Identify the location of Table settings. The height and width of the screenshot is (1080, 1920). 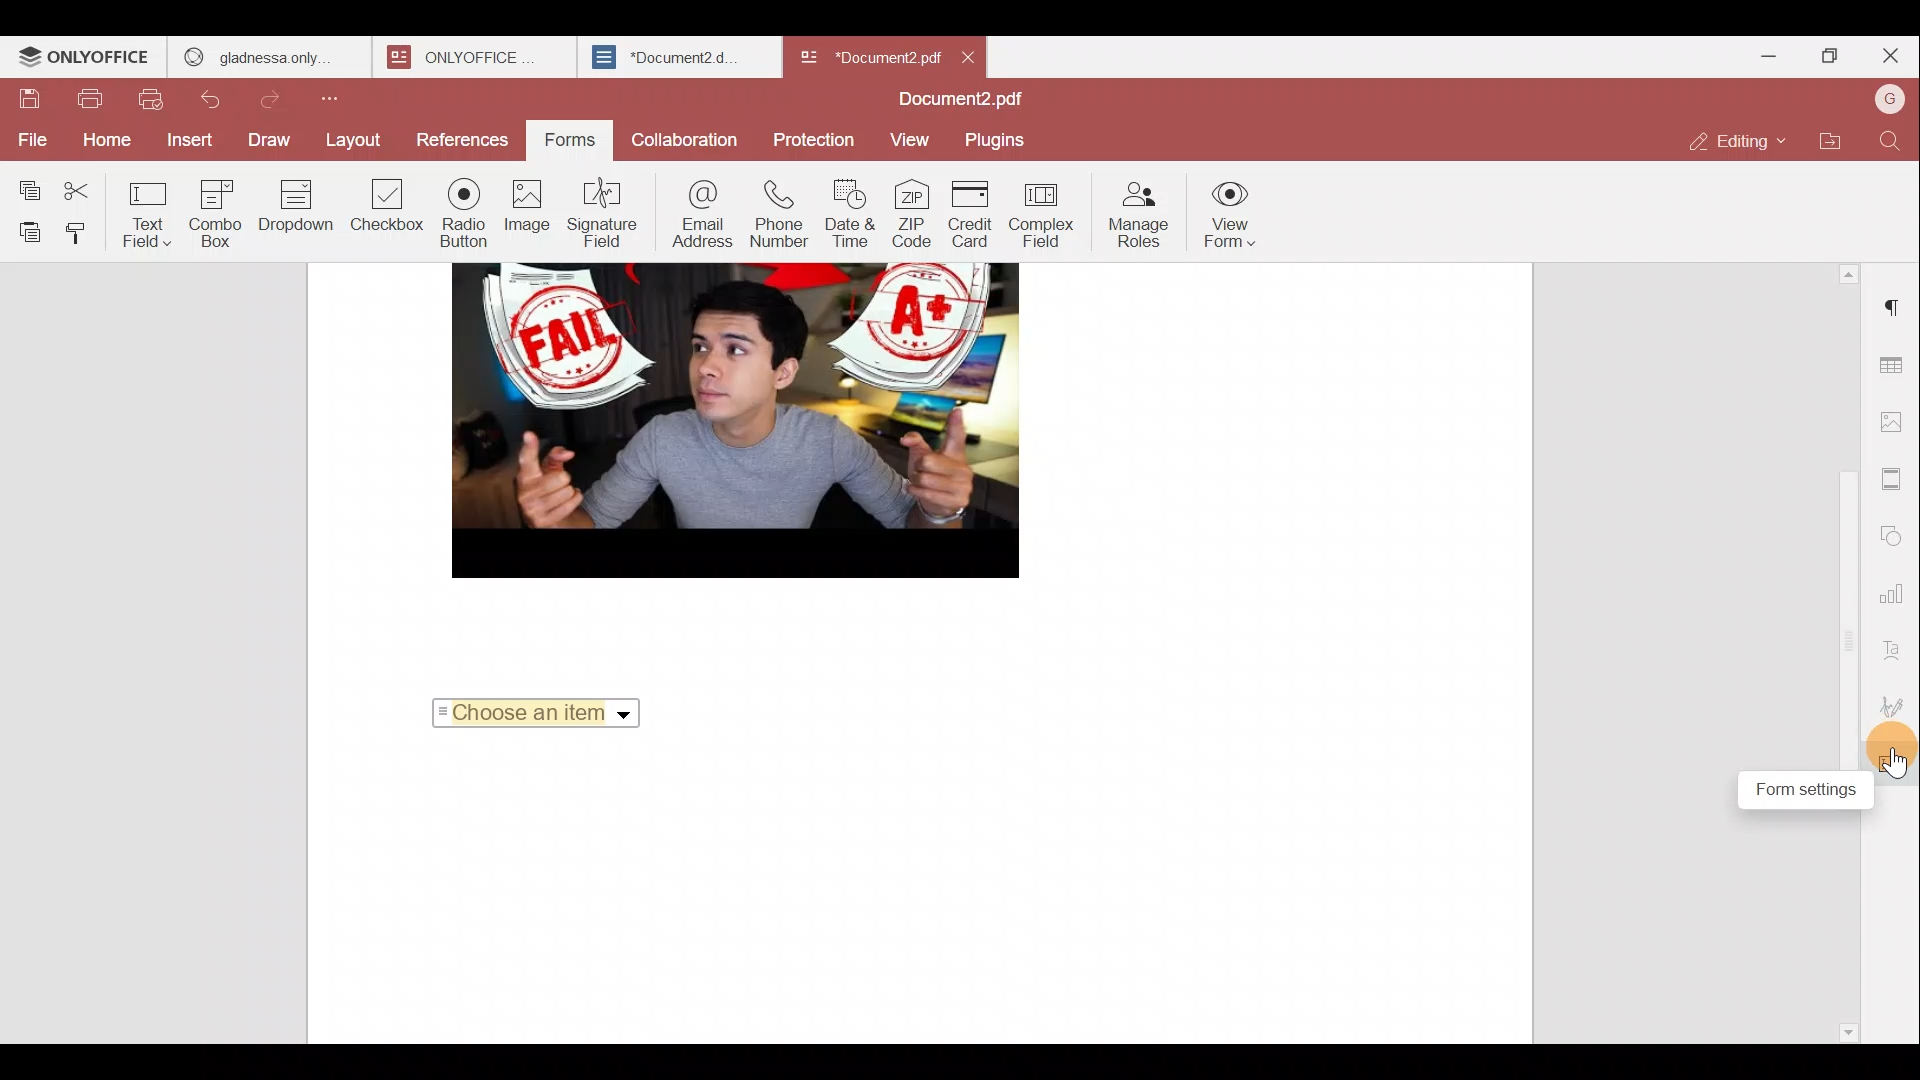
(1898, 365).